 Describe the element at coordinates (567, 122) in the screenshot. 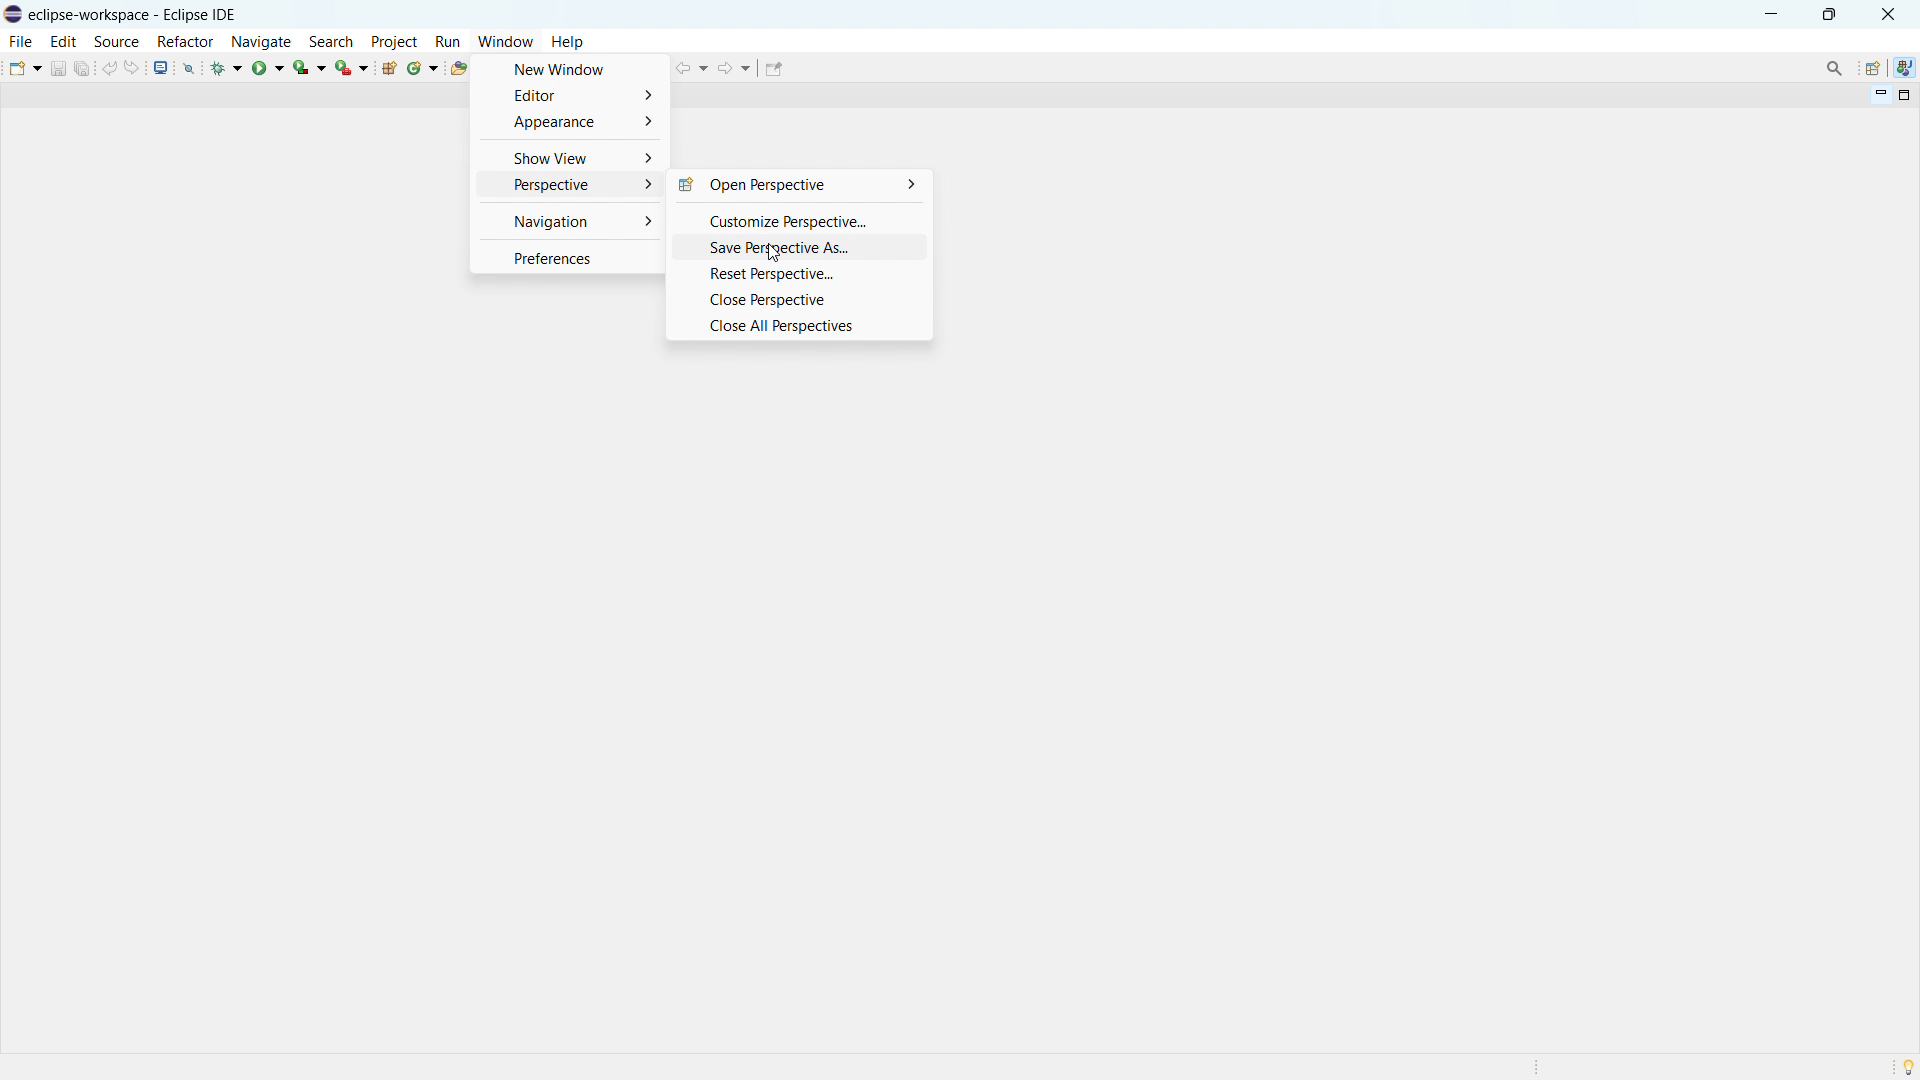

I see `appearance` at that location.